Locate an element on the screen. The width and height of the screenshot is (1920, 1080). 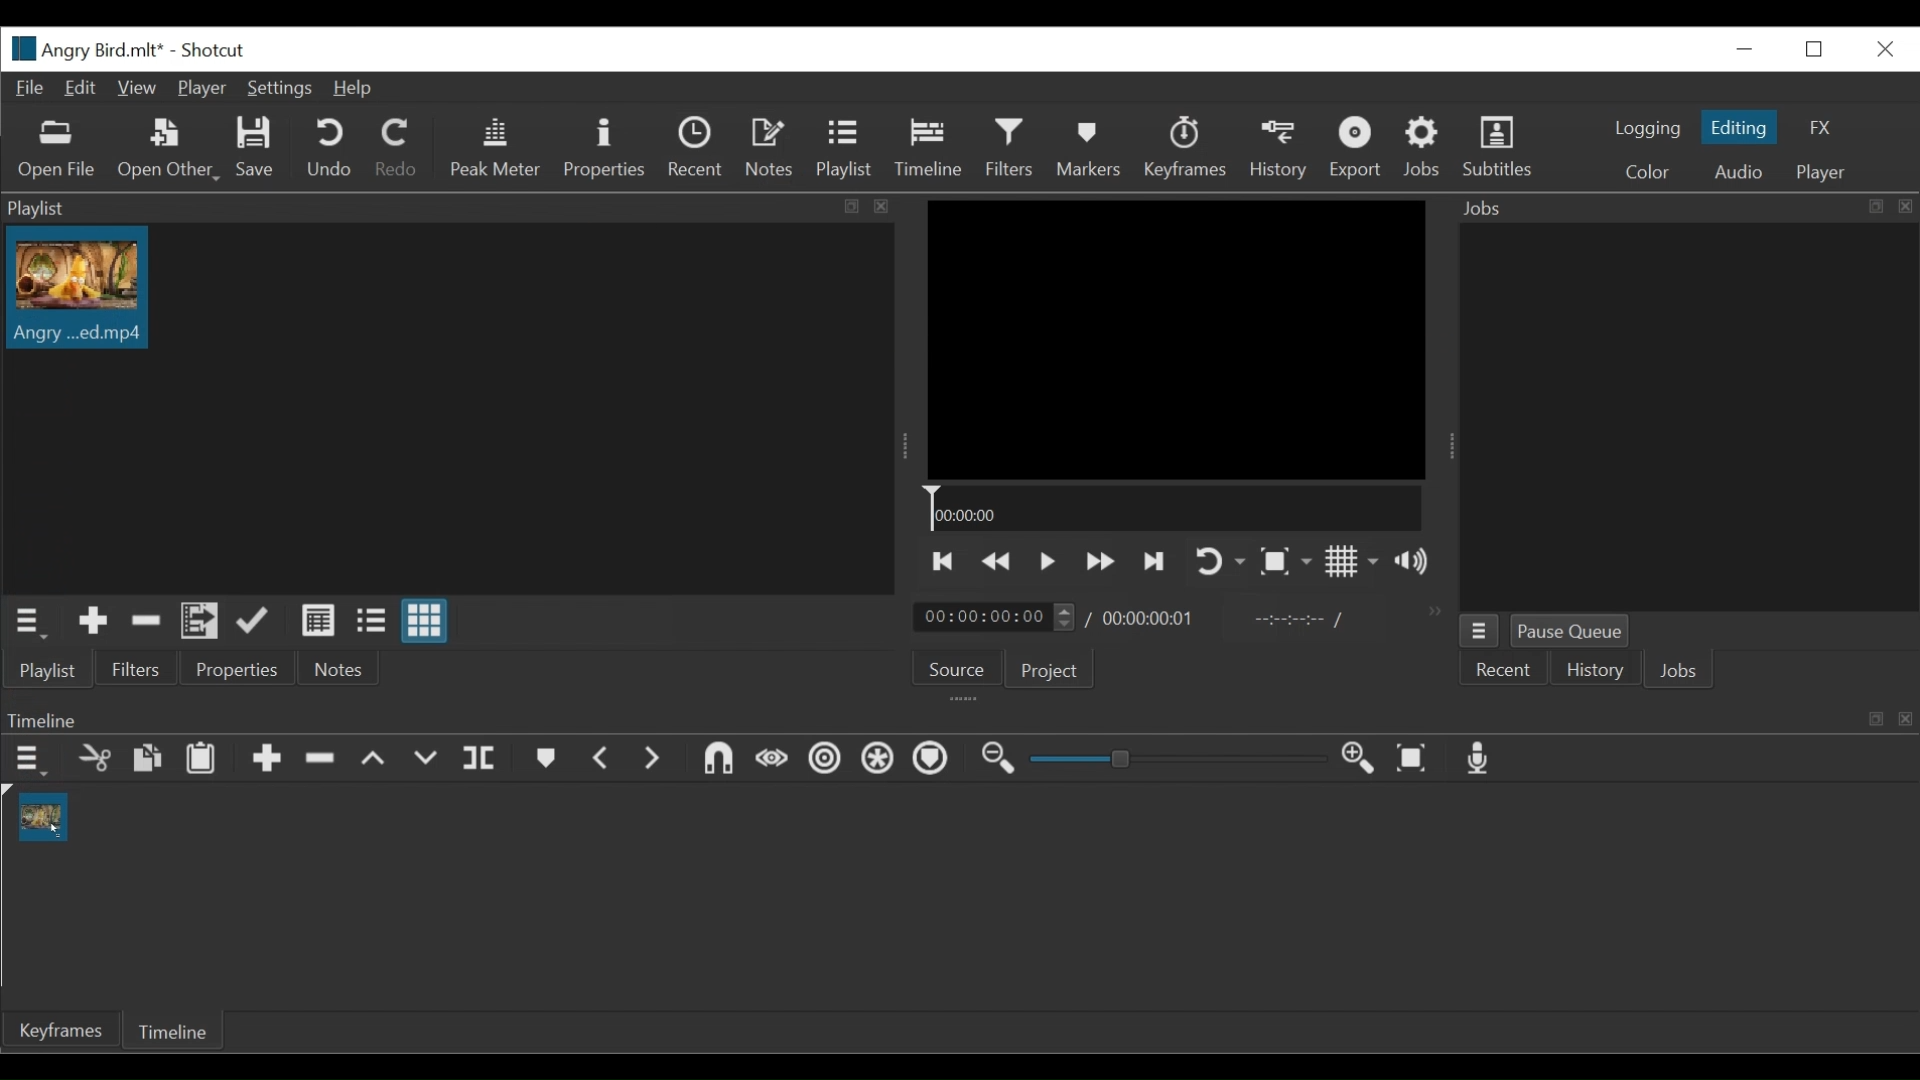
Previous marker is located at coordinates (603, 759).